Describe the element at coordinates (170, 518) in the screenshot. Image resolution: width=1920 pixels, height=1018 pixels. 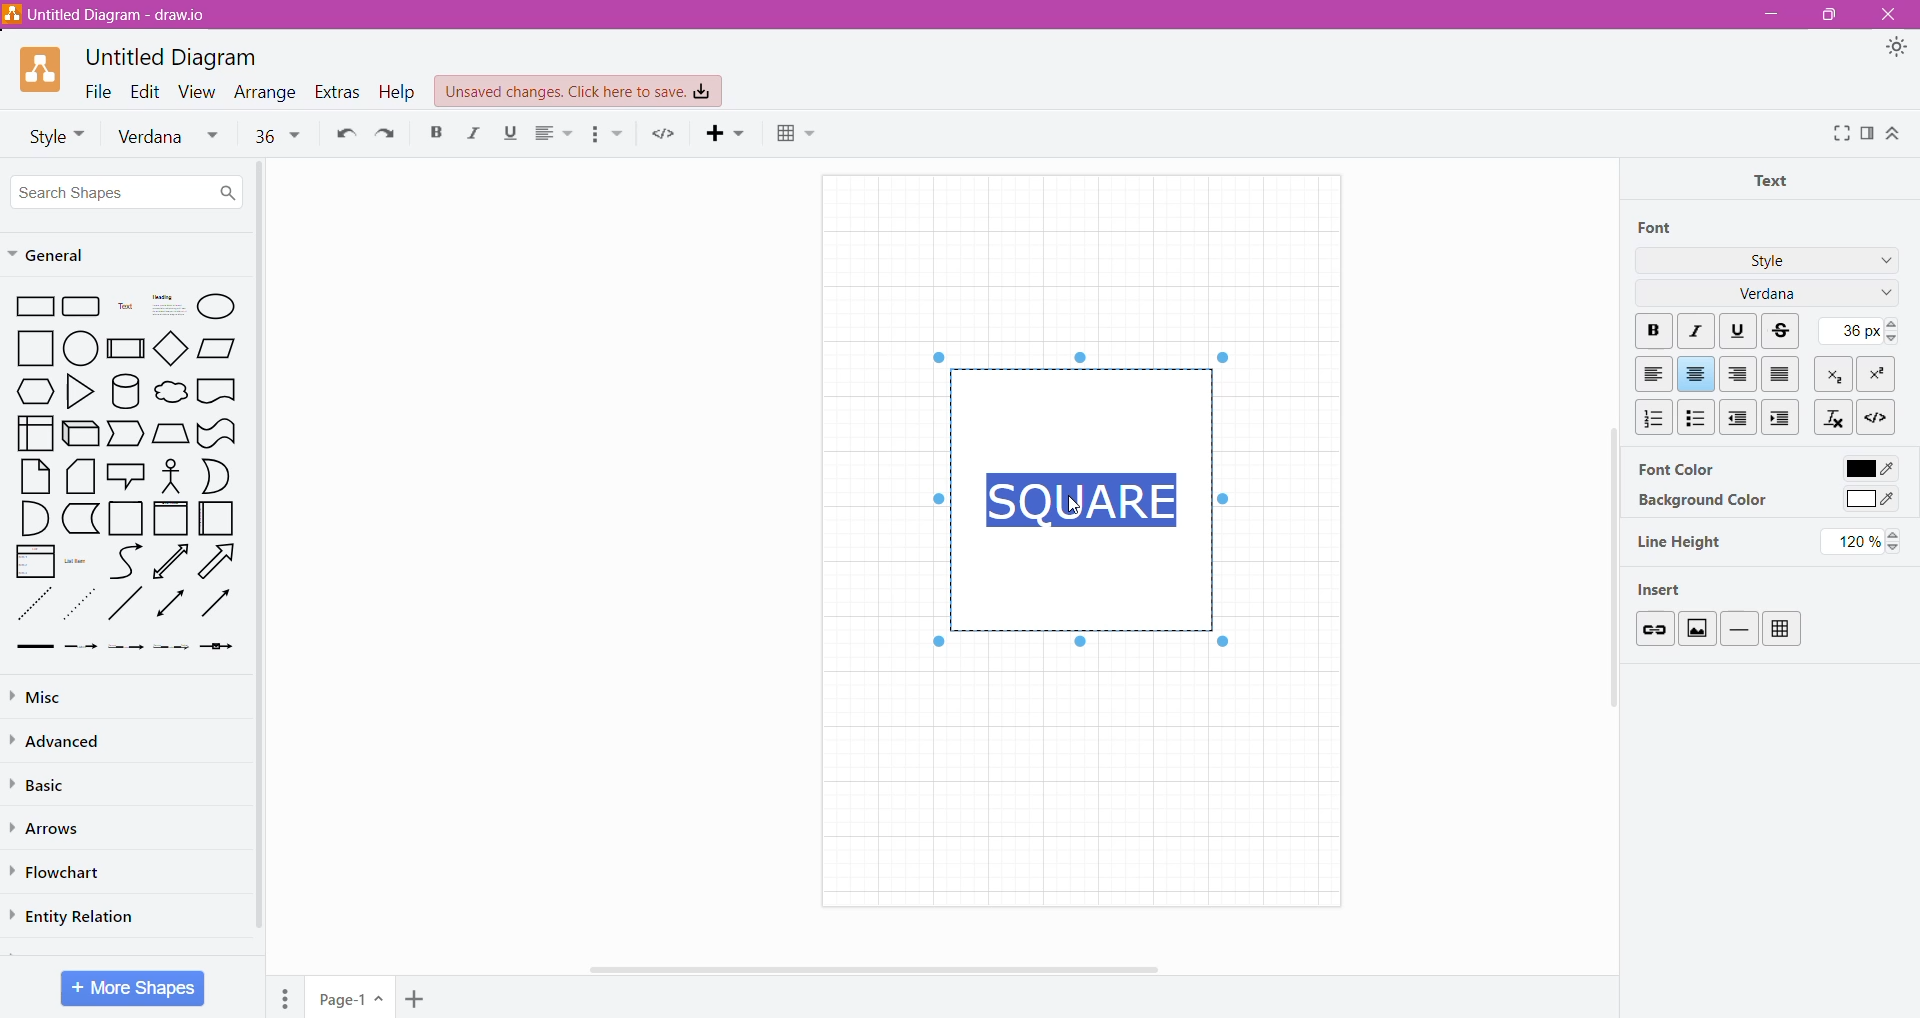
I see `frame` at that location.